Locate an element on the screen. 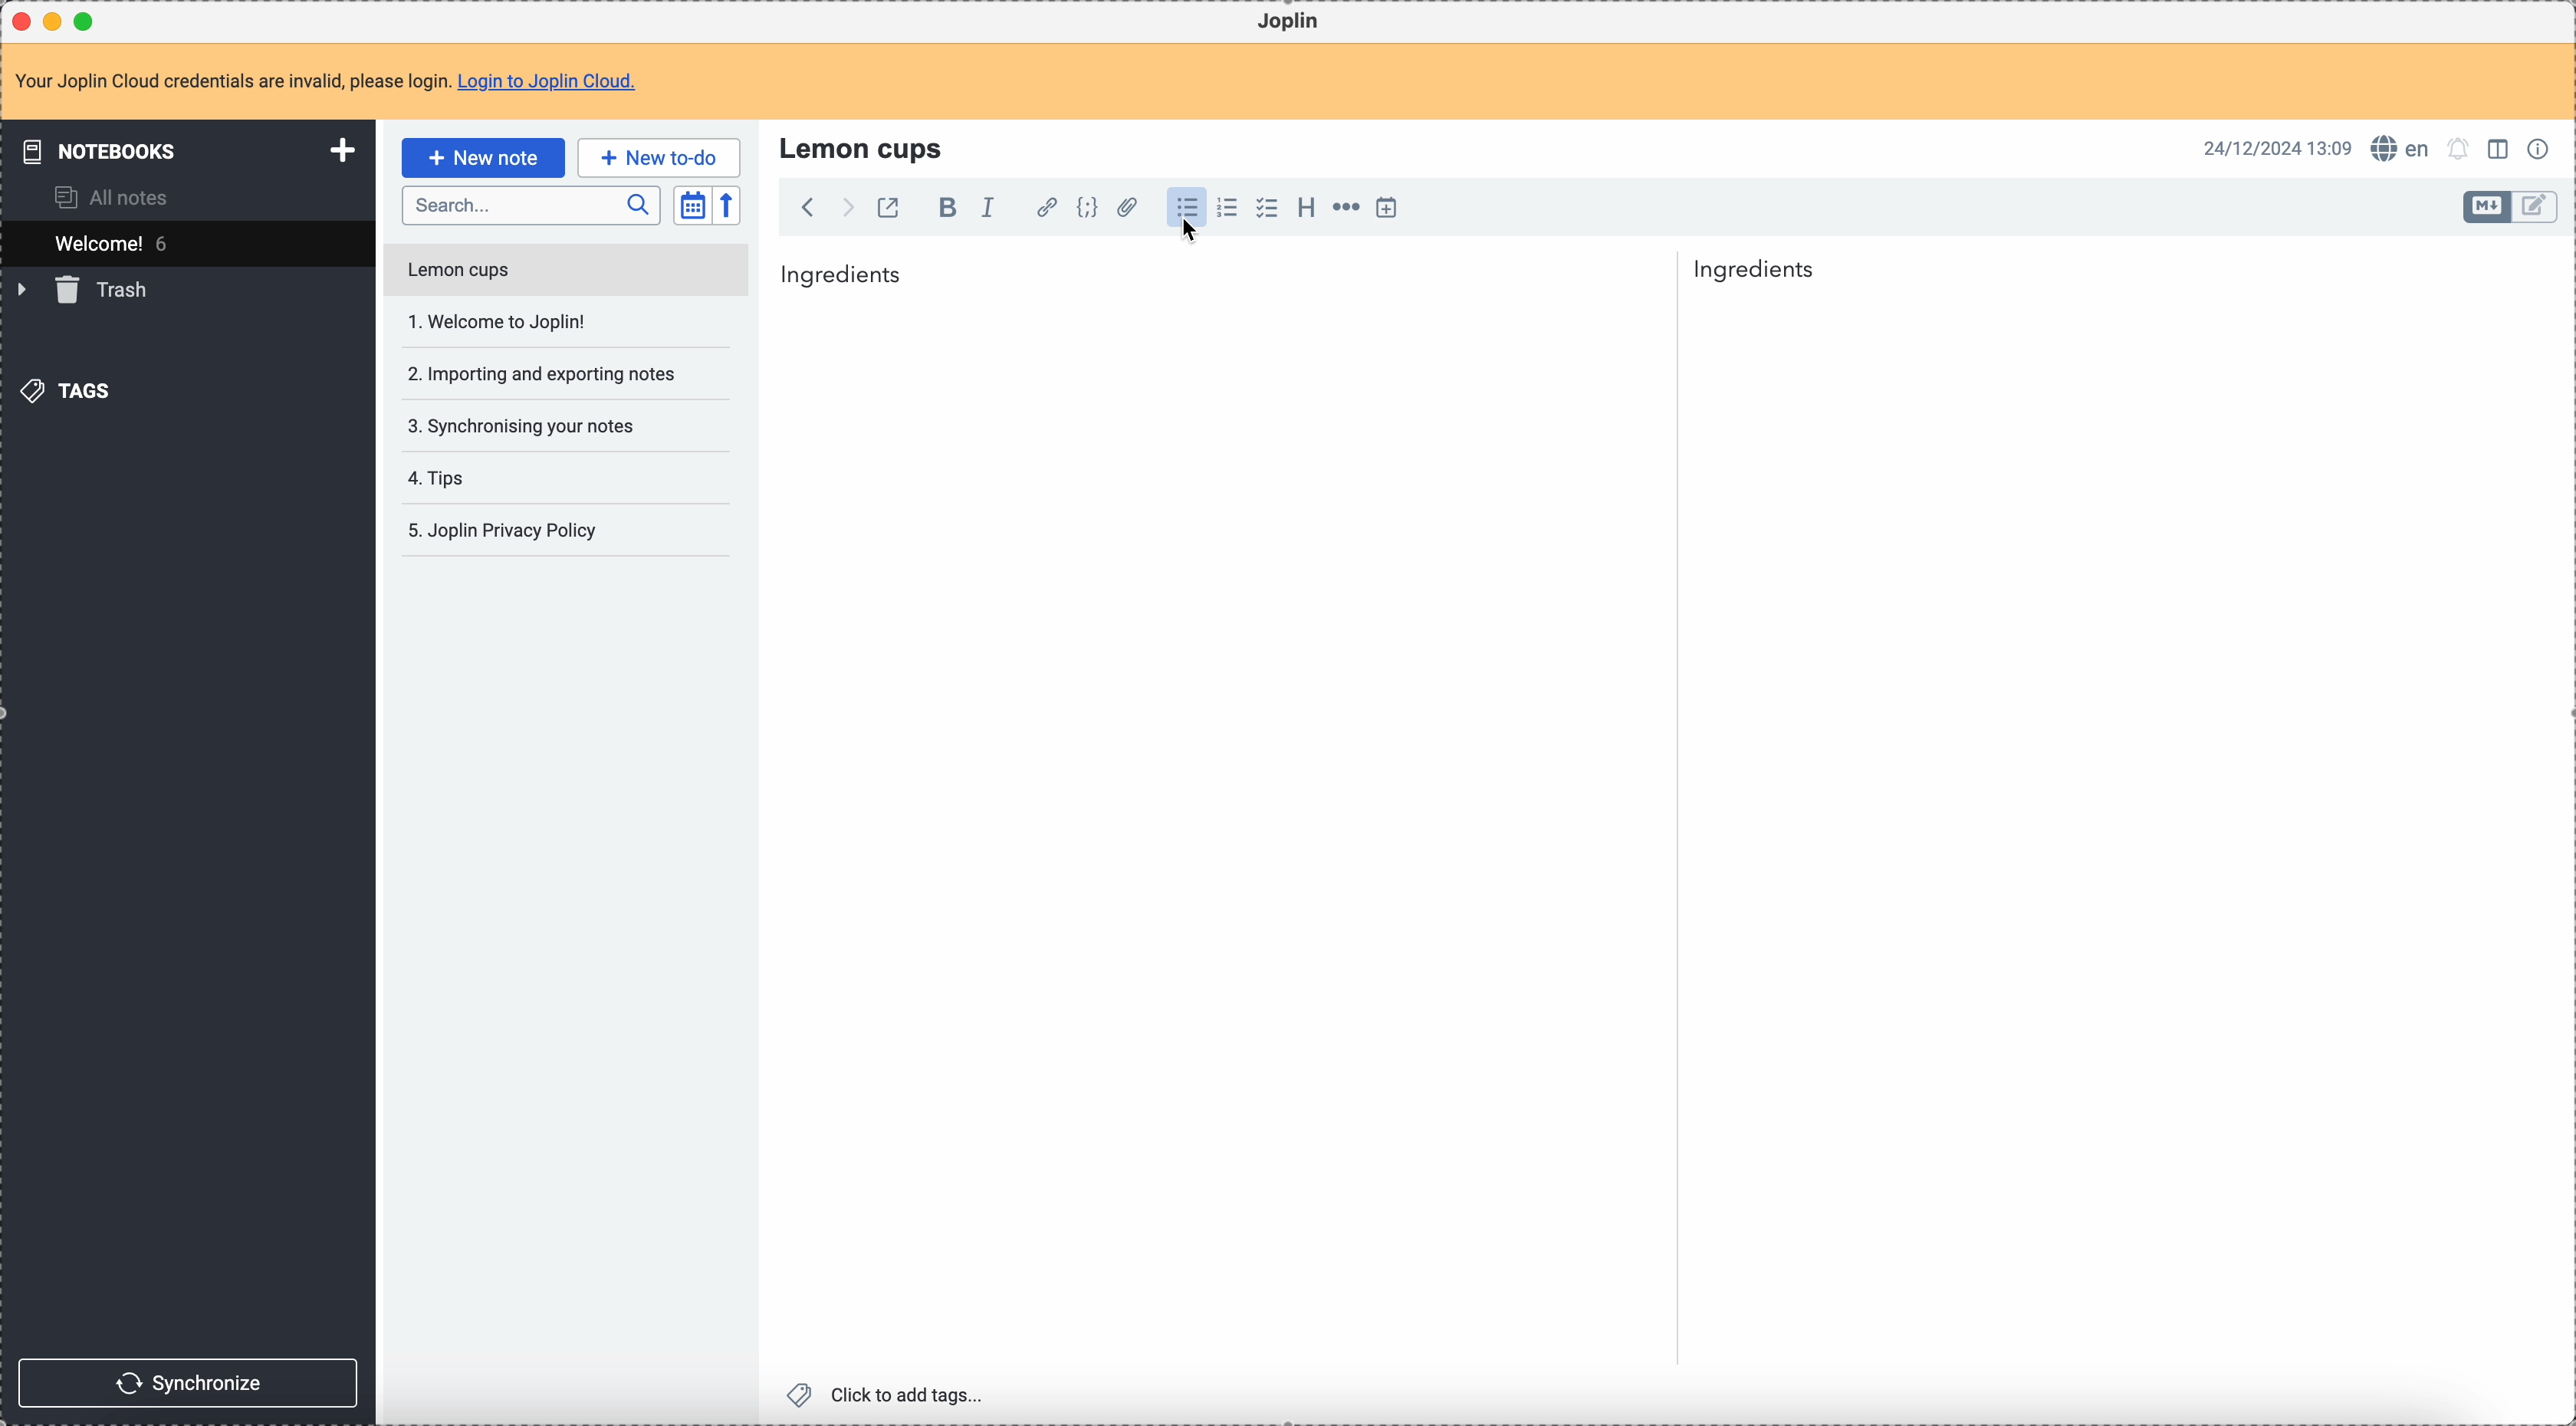  horizontal rule is located at coordinates (1343, 210).